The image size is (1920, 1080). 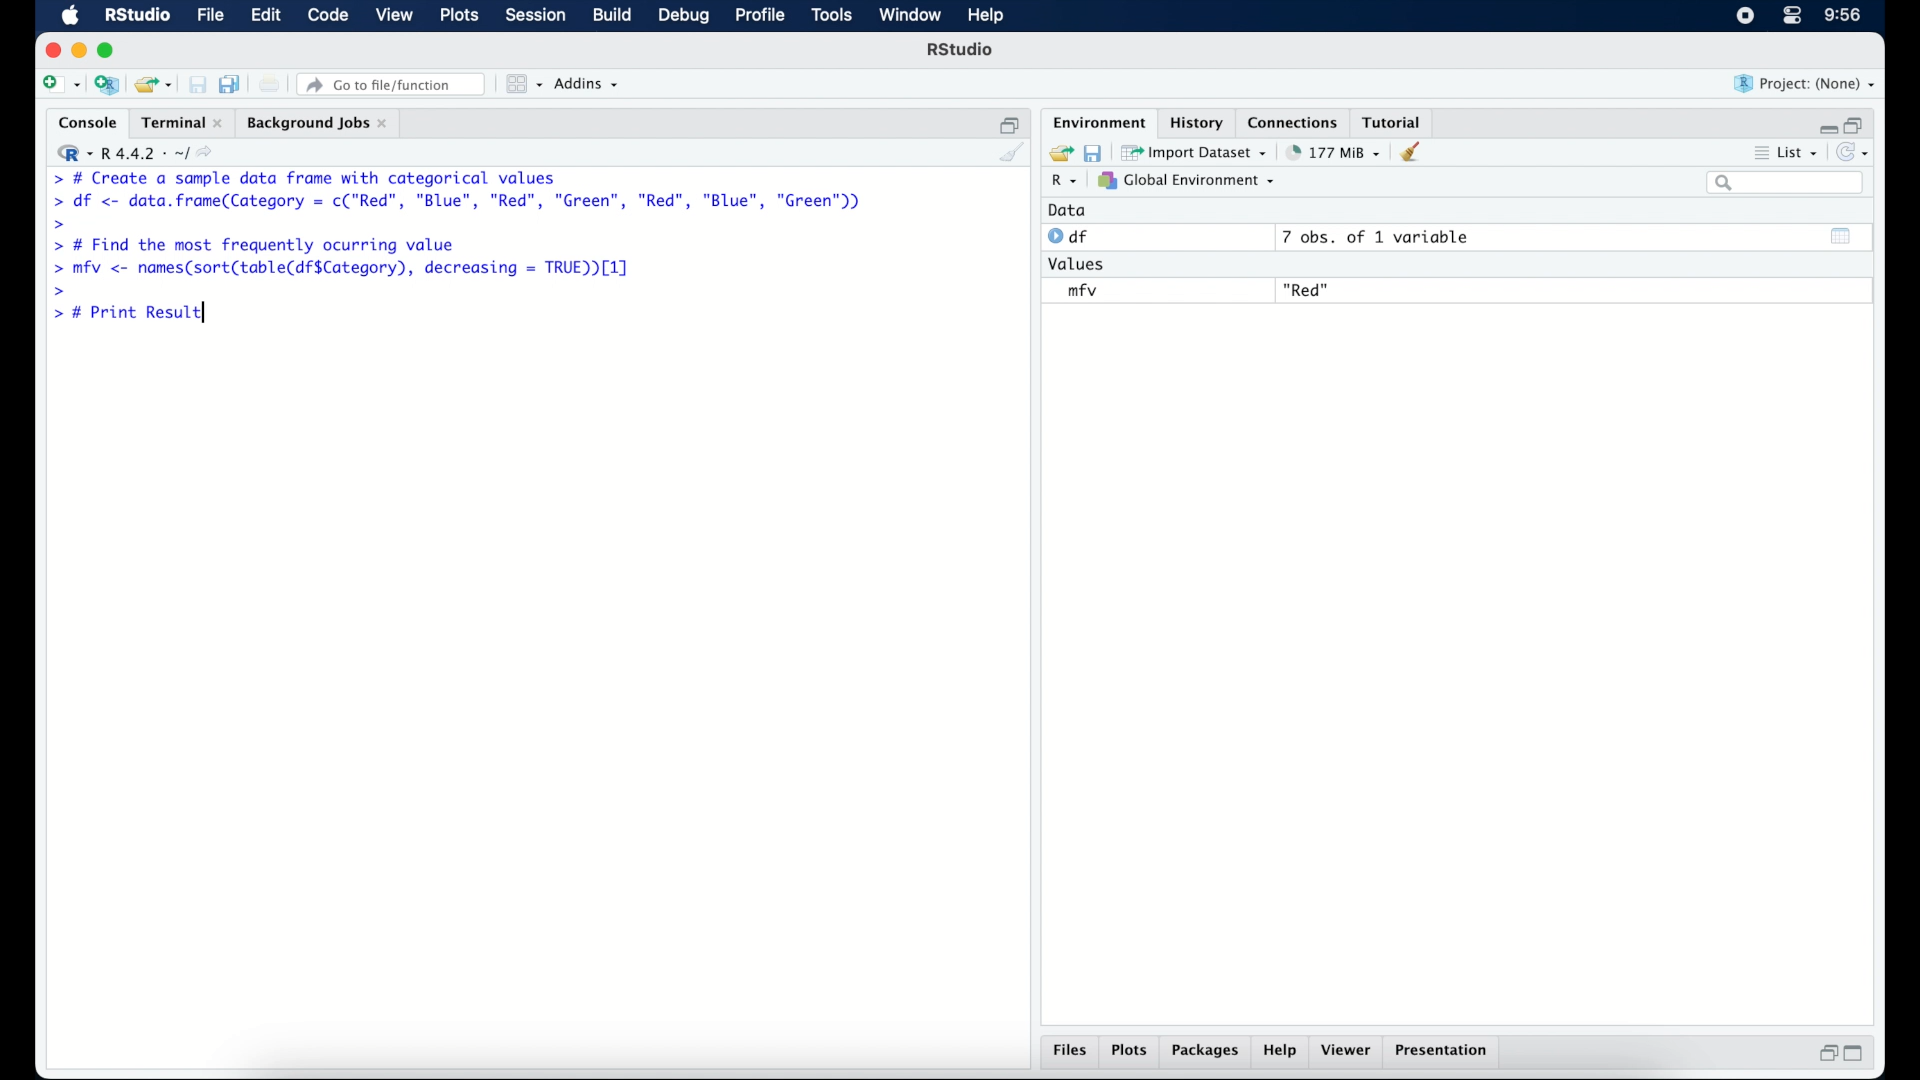 I want to click on restore down, so click(x=1008, y=121).